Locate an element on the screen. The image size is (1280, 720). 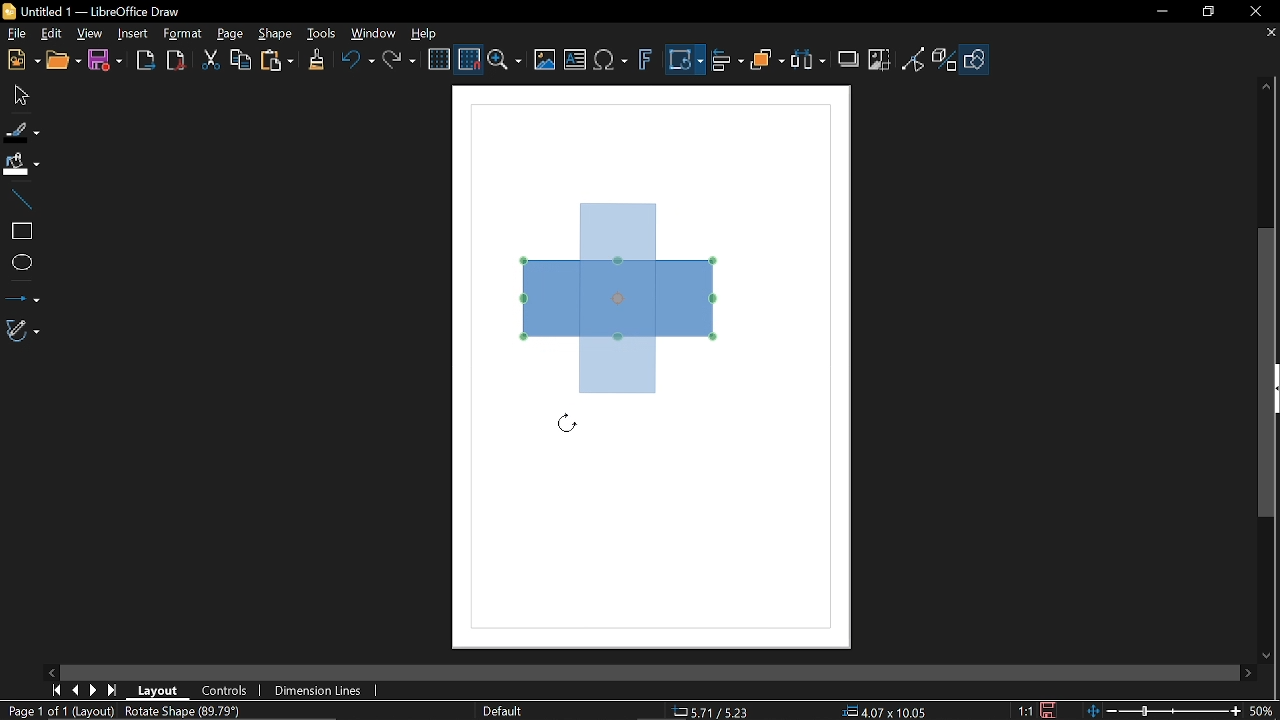
Cut is located at coordinates (209, 63).